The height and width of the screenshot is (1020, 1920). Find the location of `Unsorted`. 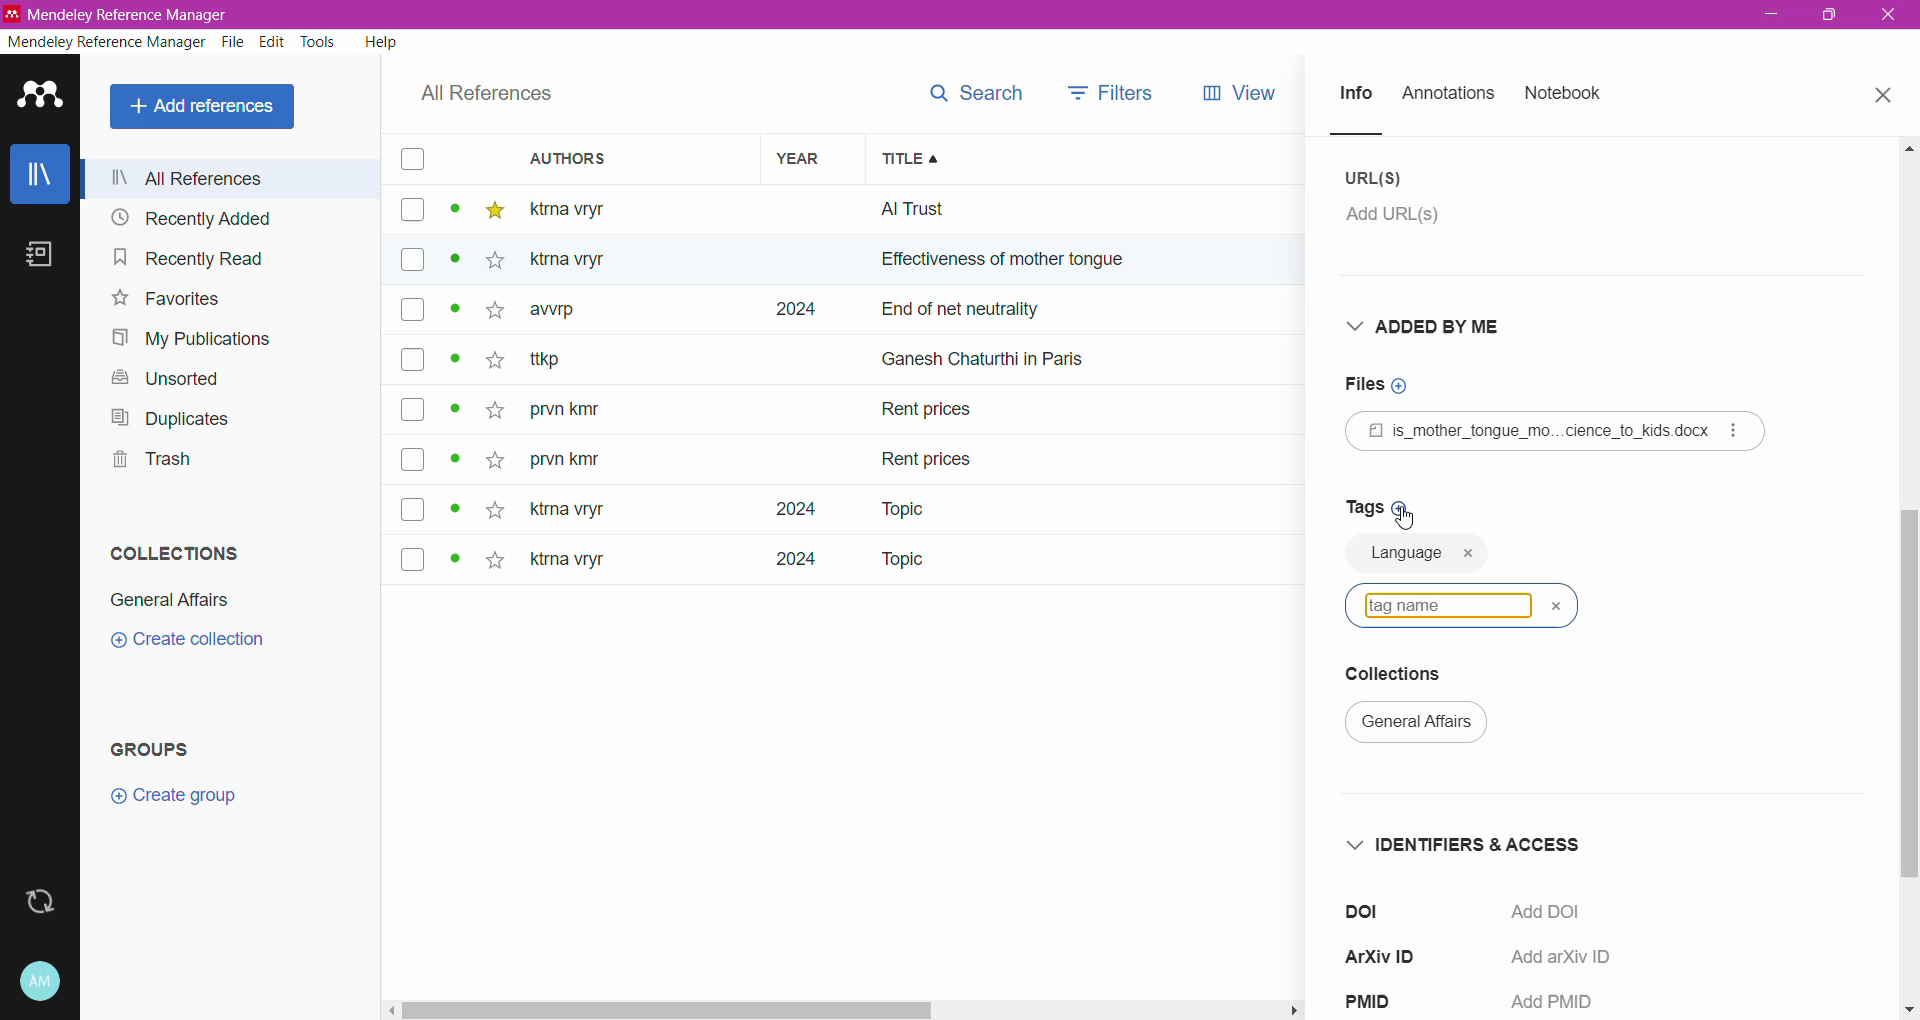

Unsorted is located at coordinates (173, 380).